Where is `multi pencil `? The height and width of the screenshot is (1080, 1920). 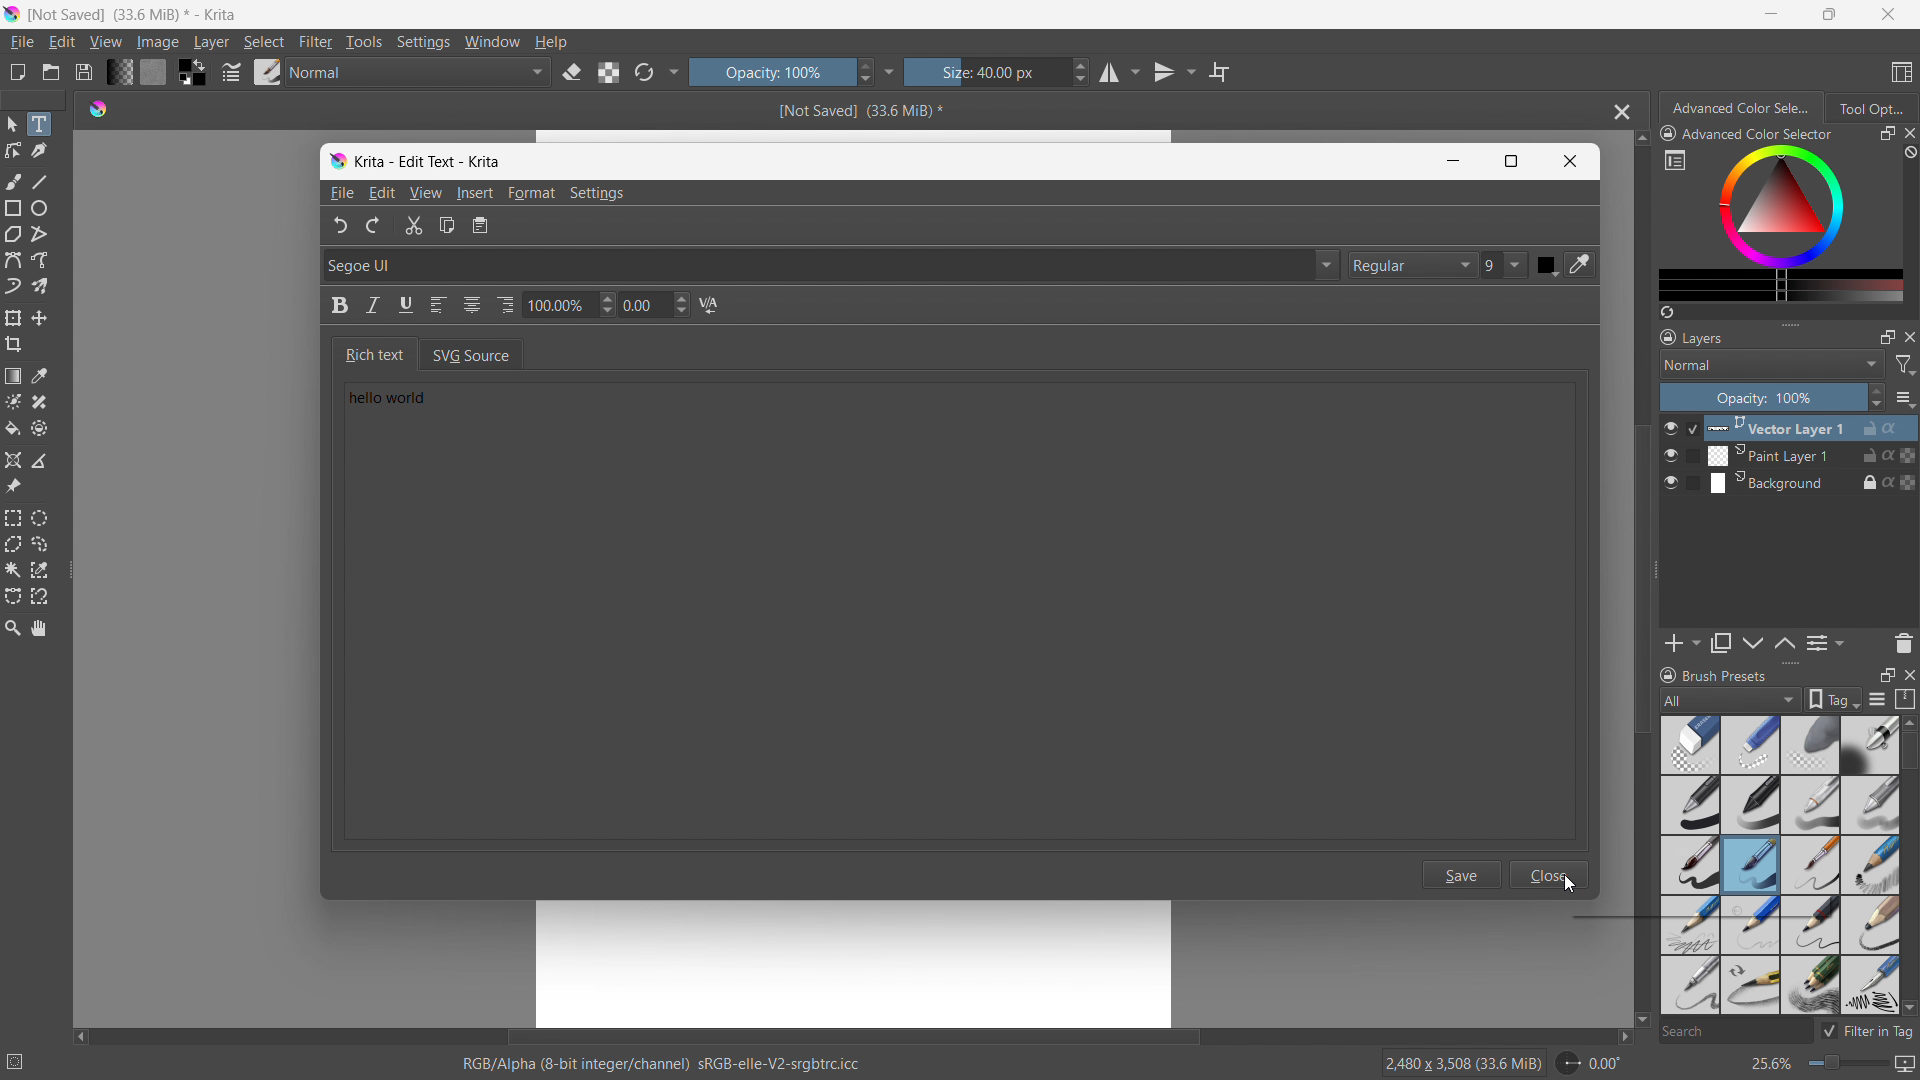 multi pencil  is located at coordinates (1812, 986).